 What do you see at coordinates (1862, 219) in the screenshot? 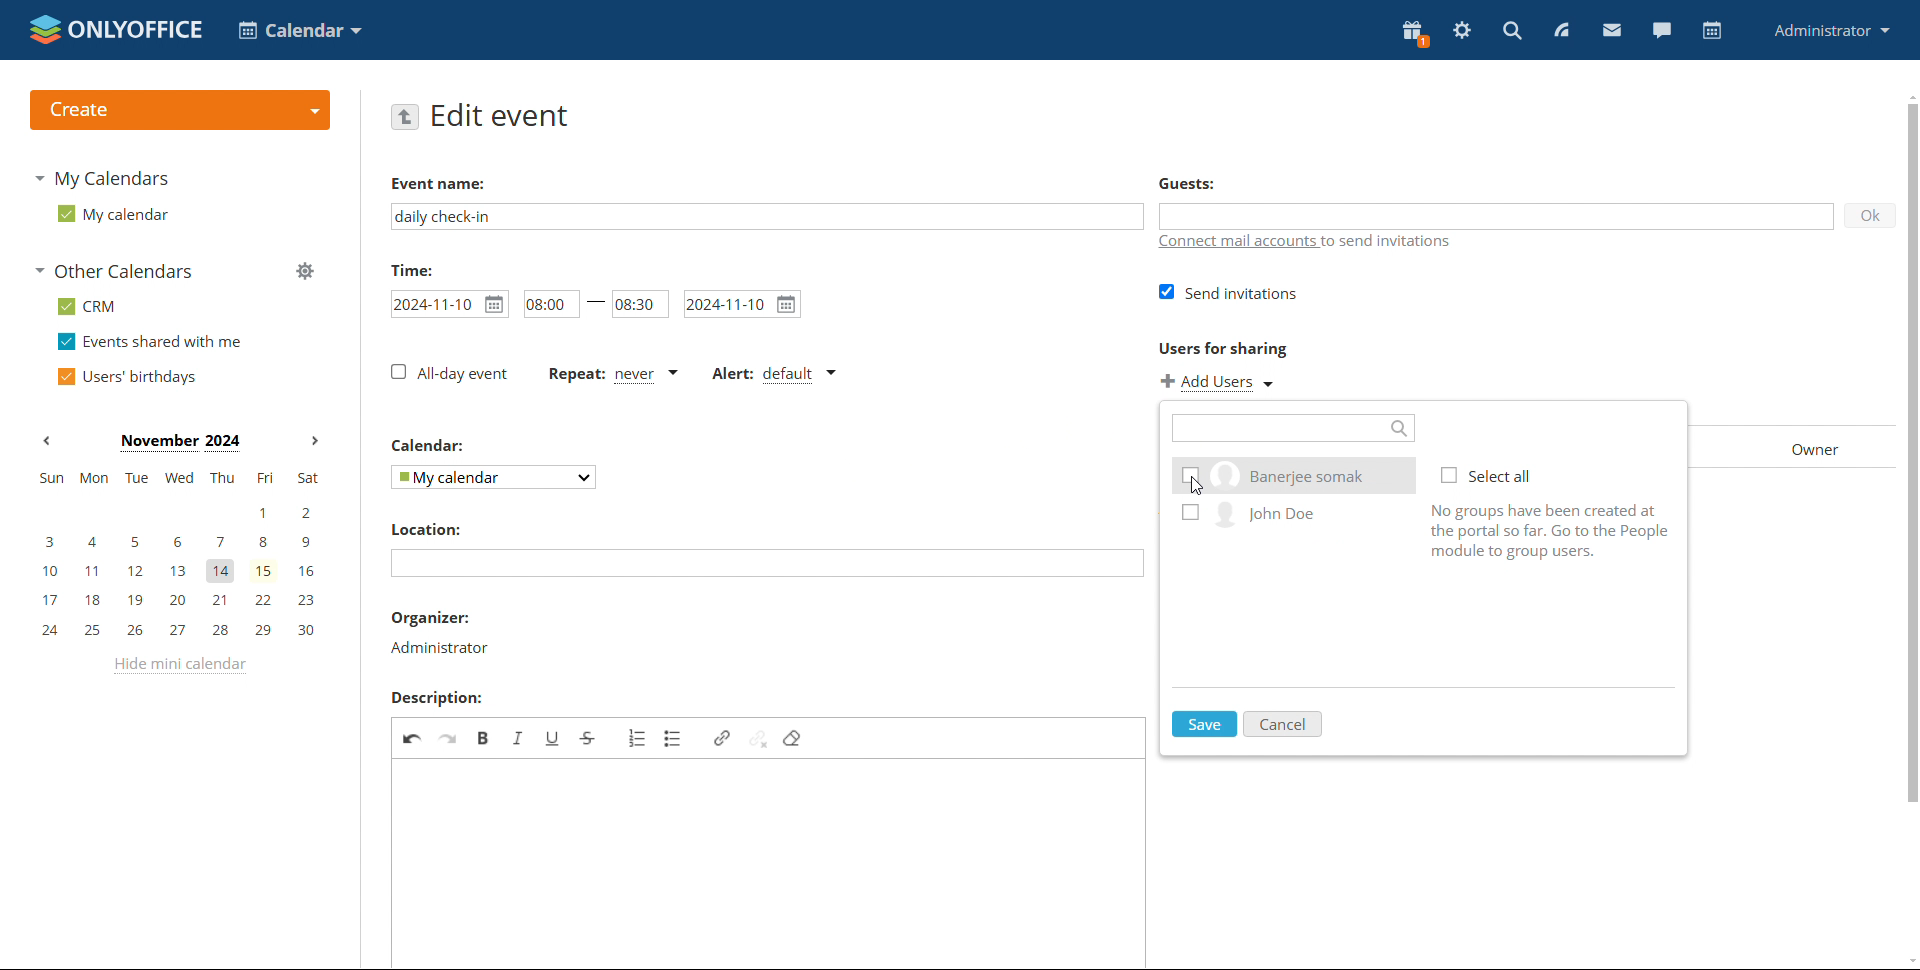
I see `ok` at bounding box center [1862, 219].